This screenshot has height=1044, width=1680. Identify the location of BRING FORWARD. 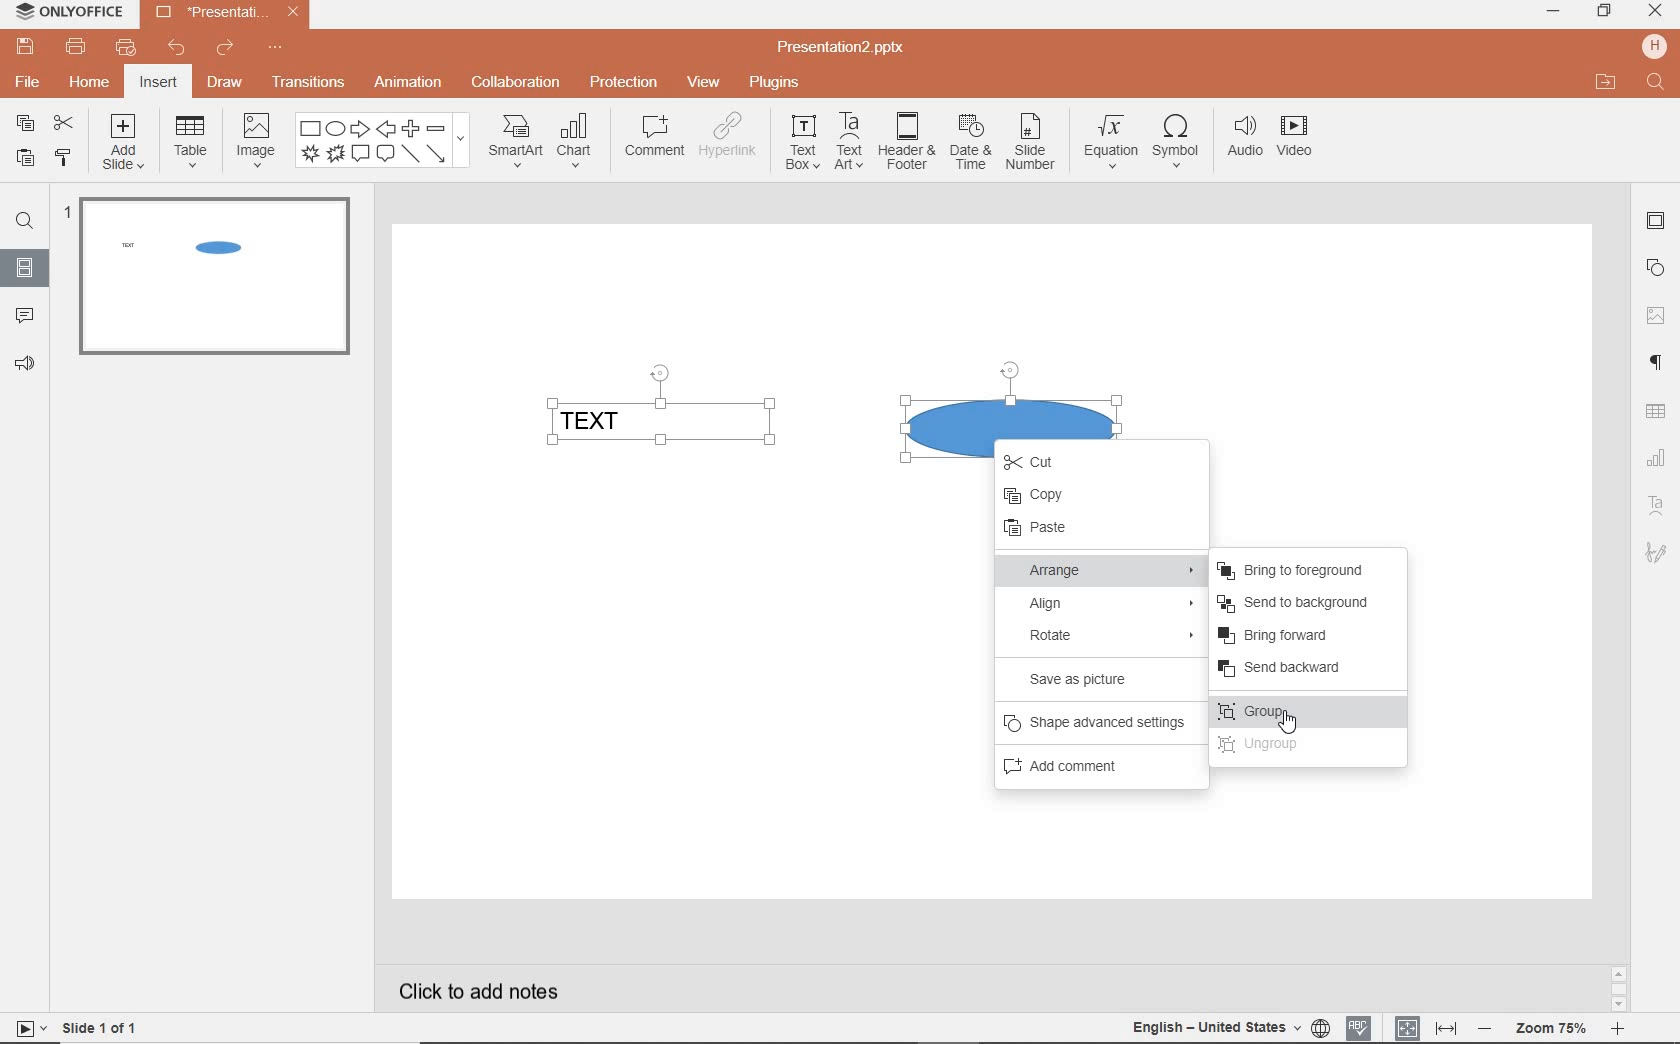
(1285, 636).